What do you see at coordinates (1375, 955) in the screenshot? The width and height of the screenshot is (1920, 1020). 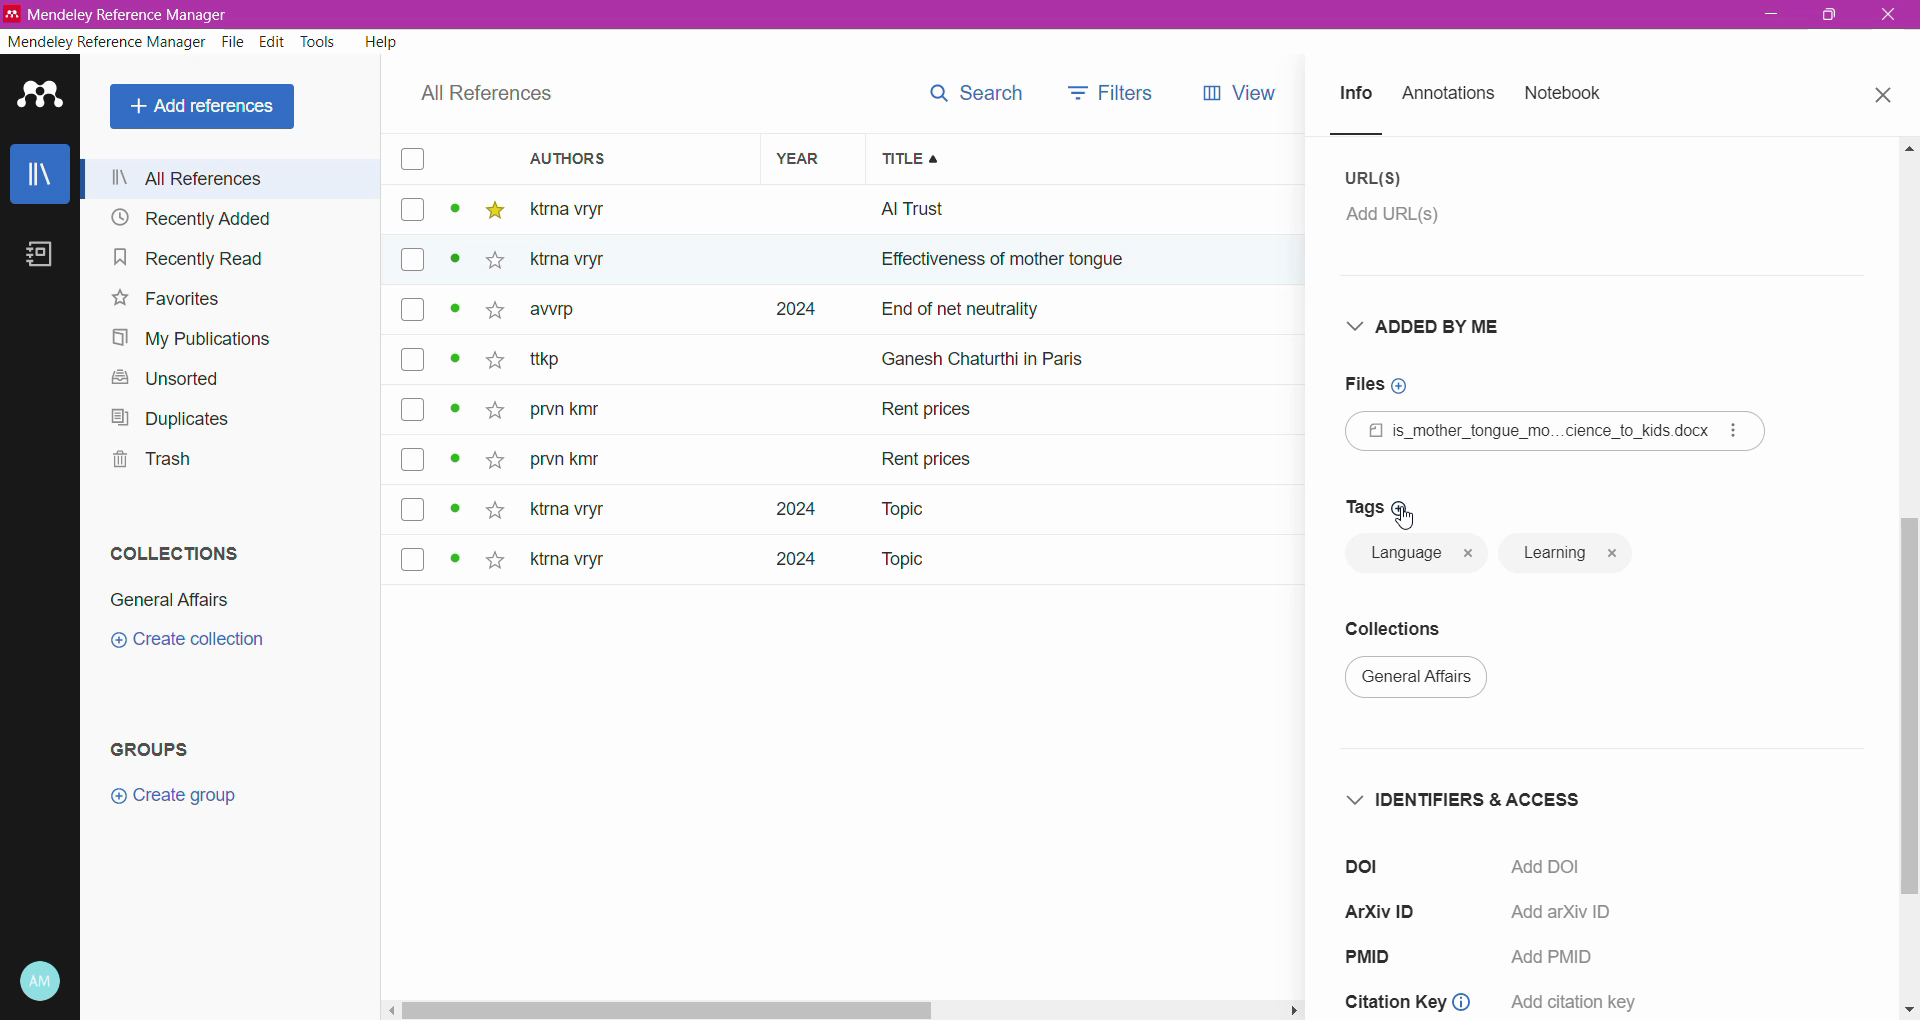 I see `PMID` at bounding box center [1375, 955].